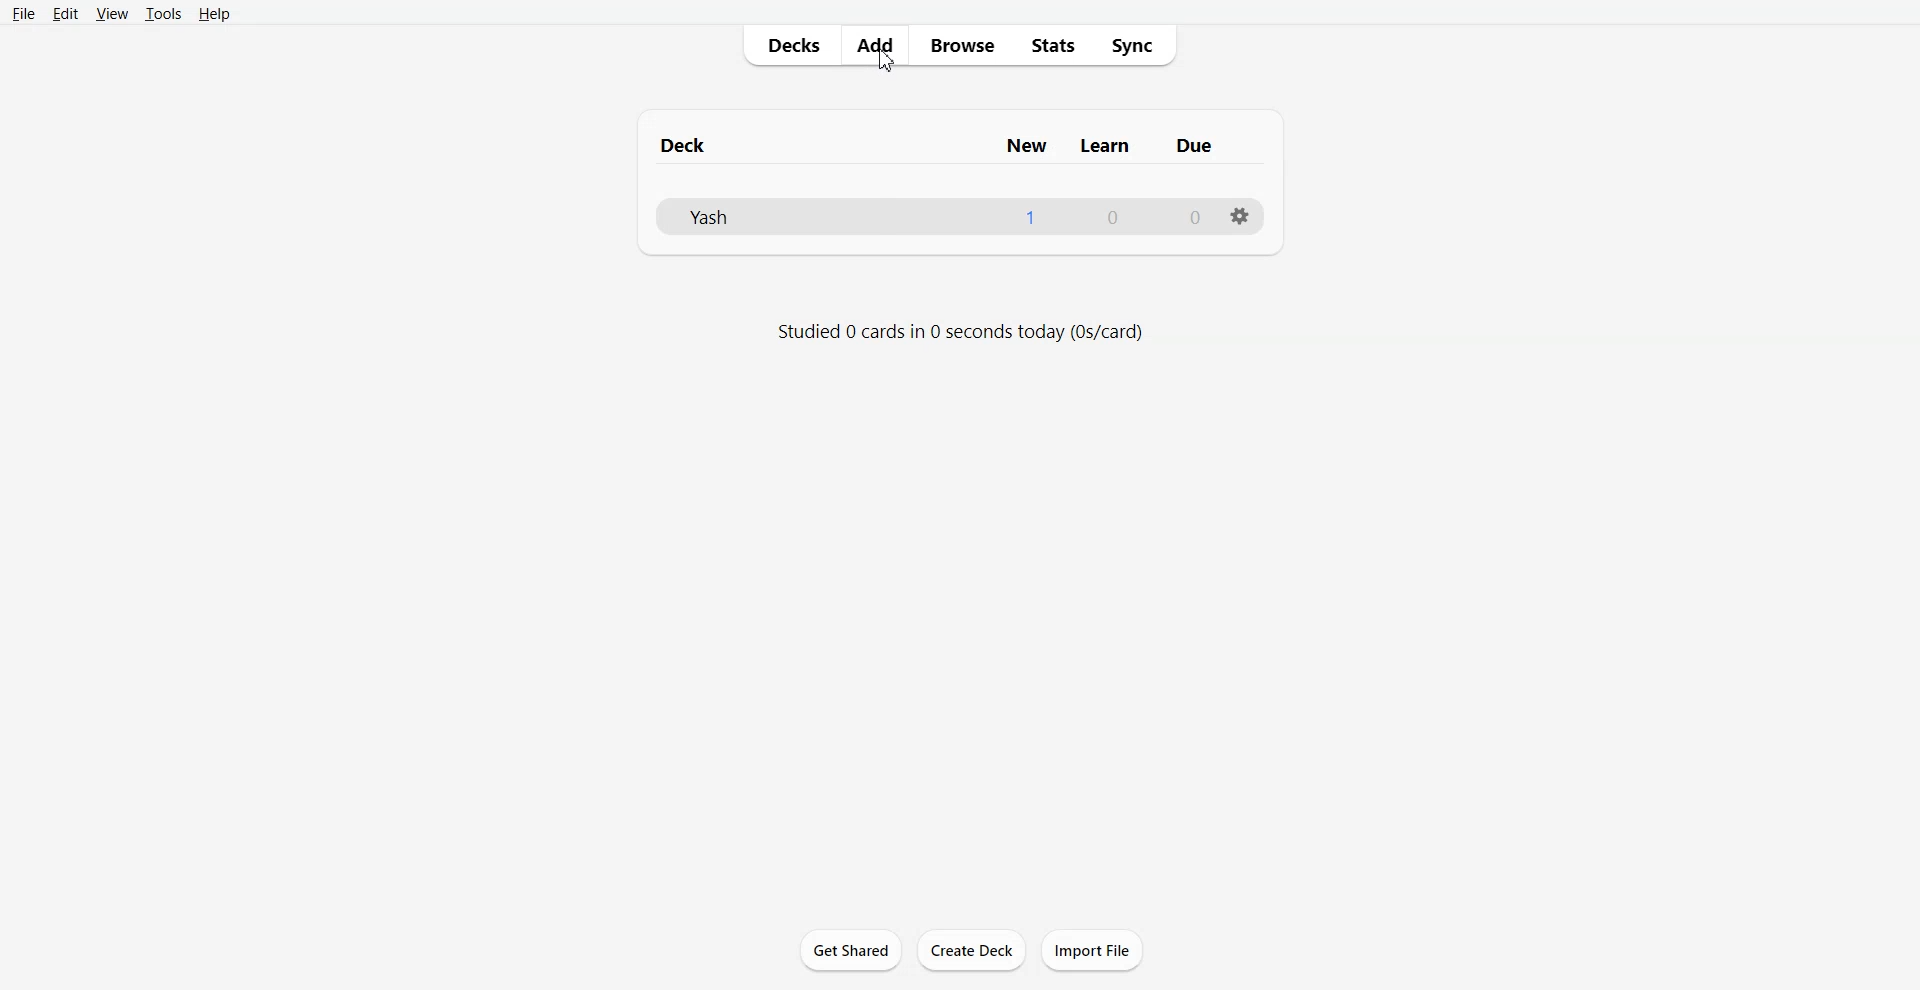  I want to click on Help, so click(213, 15).